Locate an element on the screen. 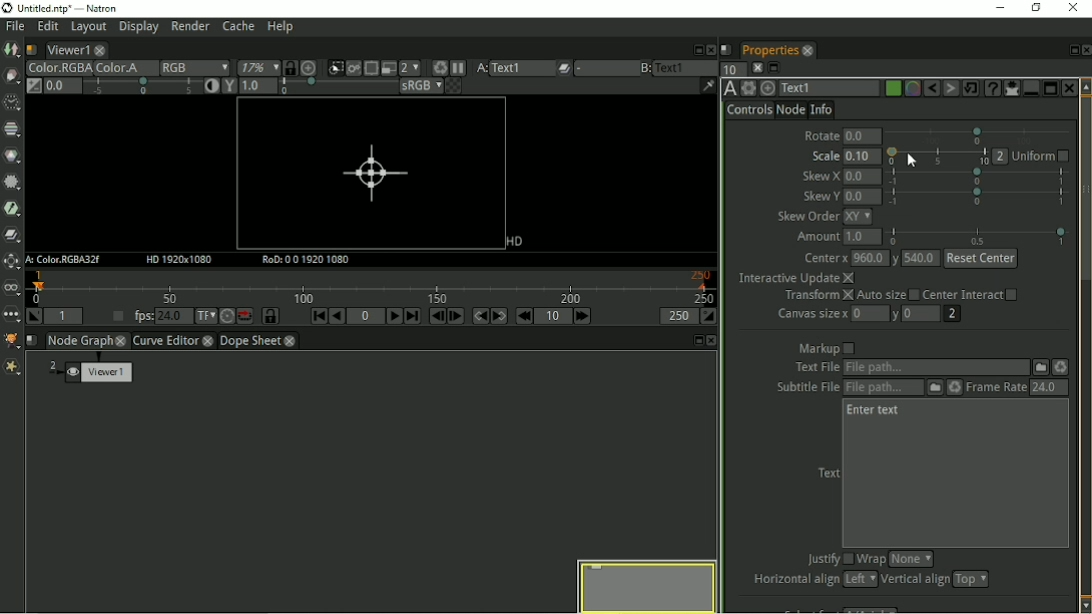  Subtitle file is located at coordinates (864, 387).